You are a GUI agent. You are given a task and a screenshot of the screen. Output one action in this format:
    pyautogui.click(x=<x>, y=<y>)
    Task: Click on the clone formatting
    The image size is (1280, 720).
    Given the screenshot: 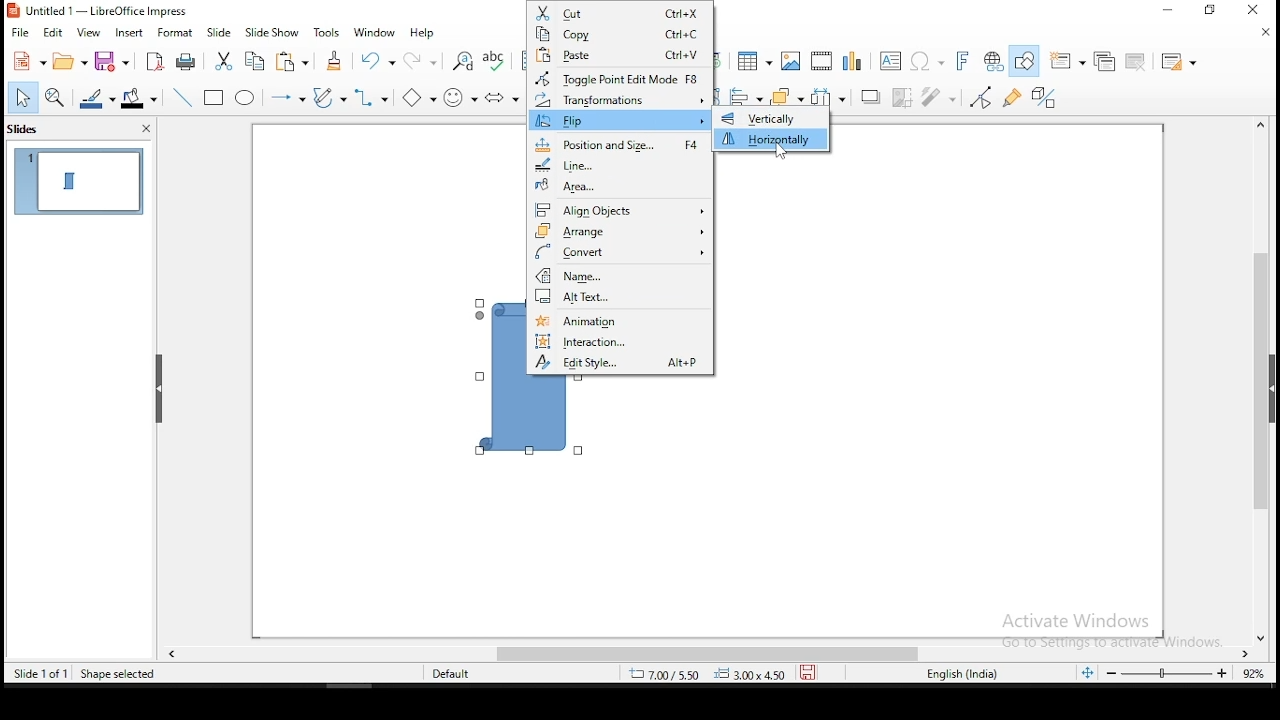 What is the action you would take?
    pyautogui.click(x=333, y=59)
    